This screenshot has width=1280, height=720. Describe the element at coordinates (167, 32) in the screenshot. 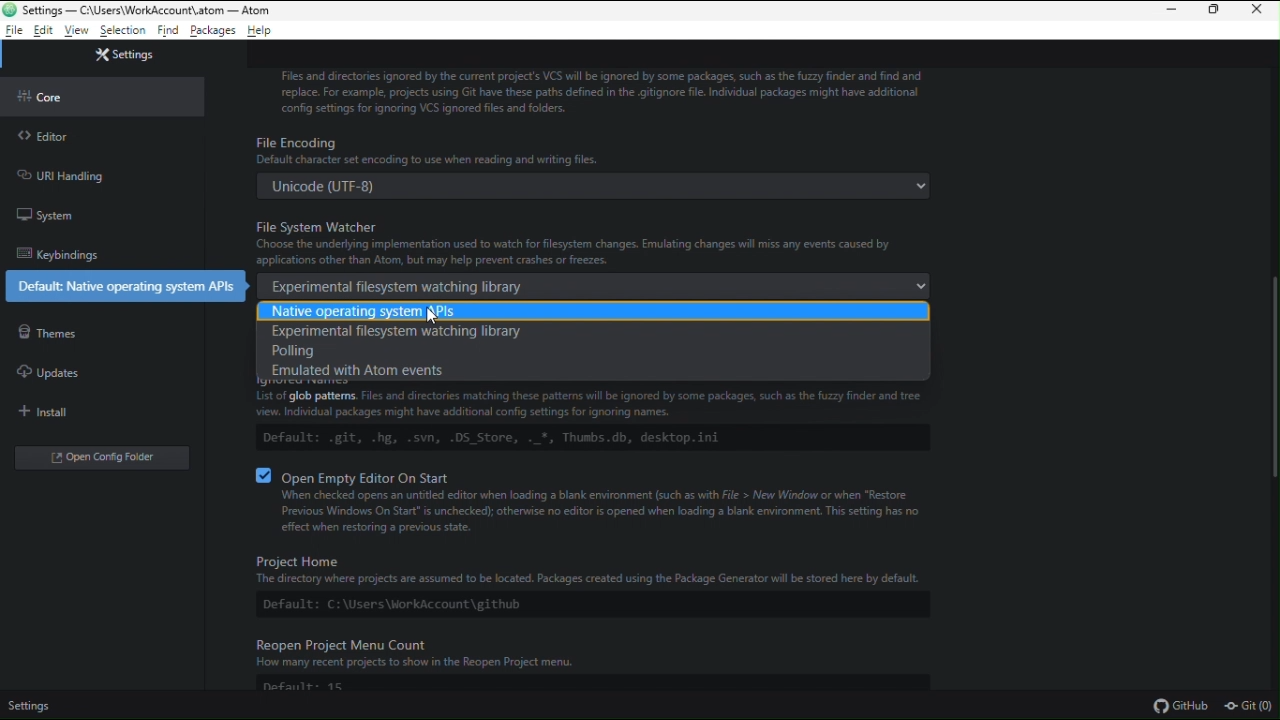

I see `find` at that location.